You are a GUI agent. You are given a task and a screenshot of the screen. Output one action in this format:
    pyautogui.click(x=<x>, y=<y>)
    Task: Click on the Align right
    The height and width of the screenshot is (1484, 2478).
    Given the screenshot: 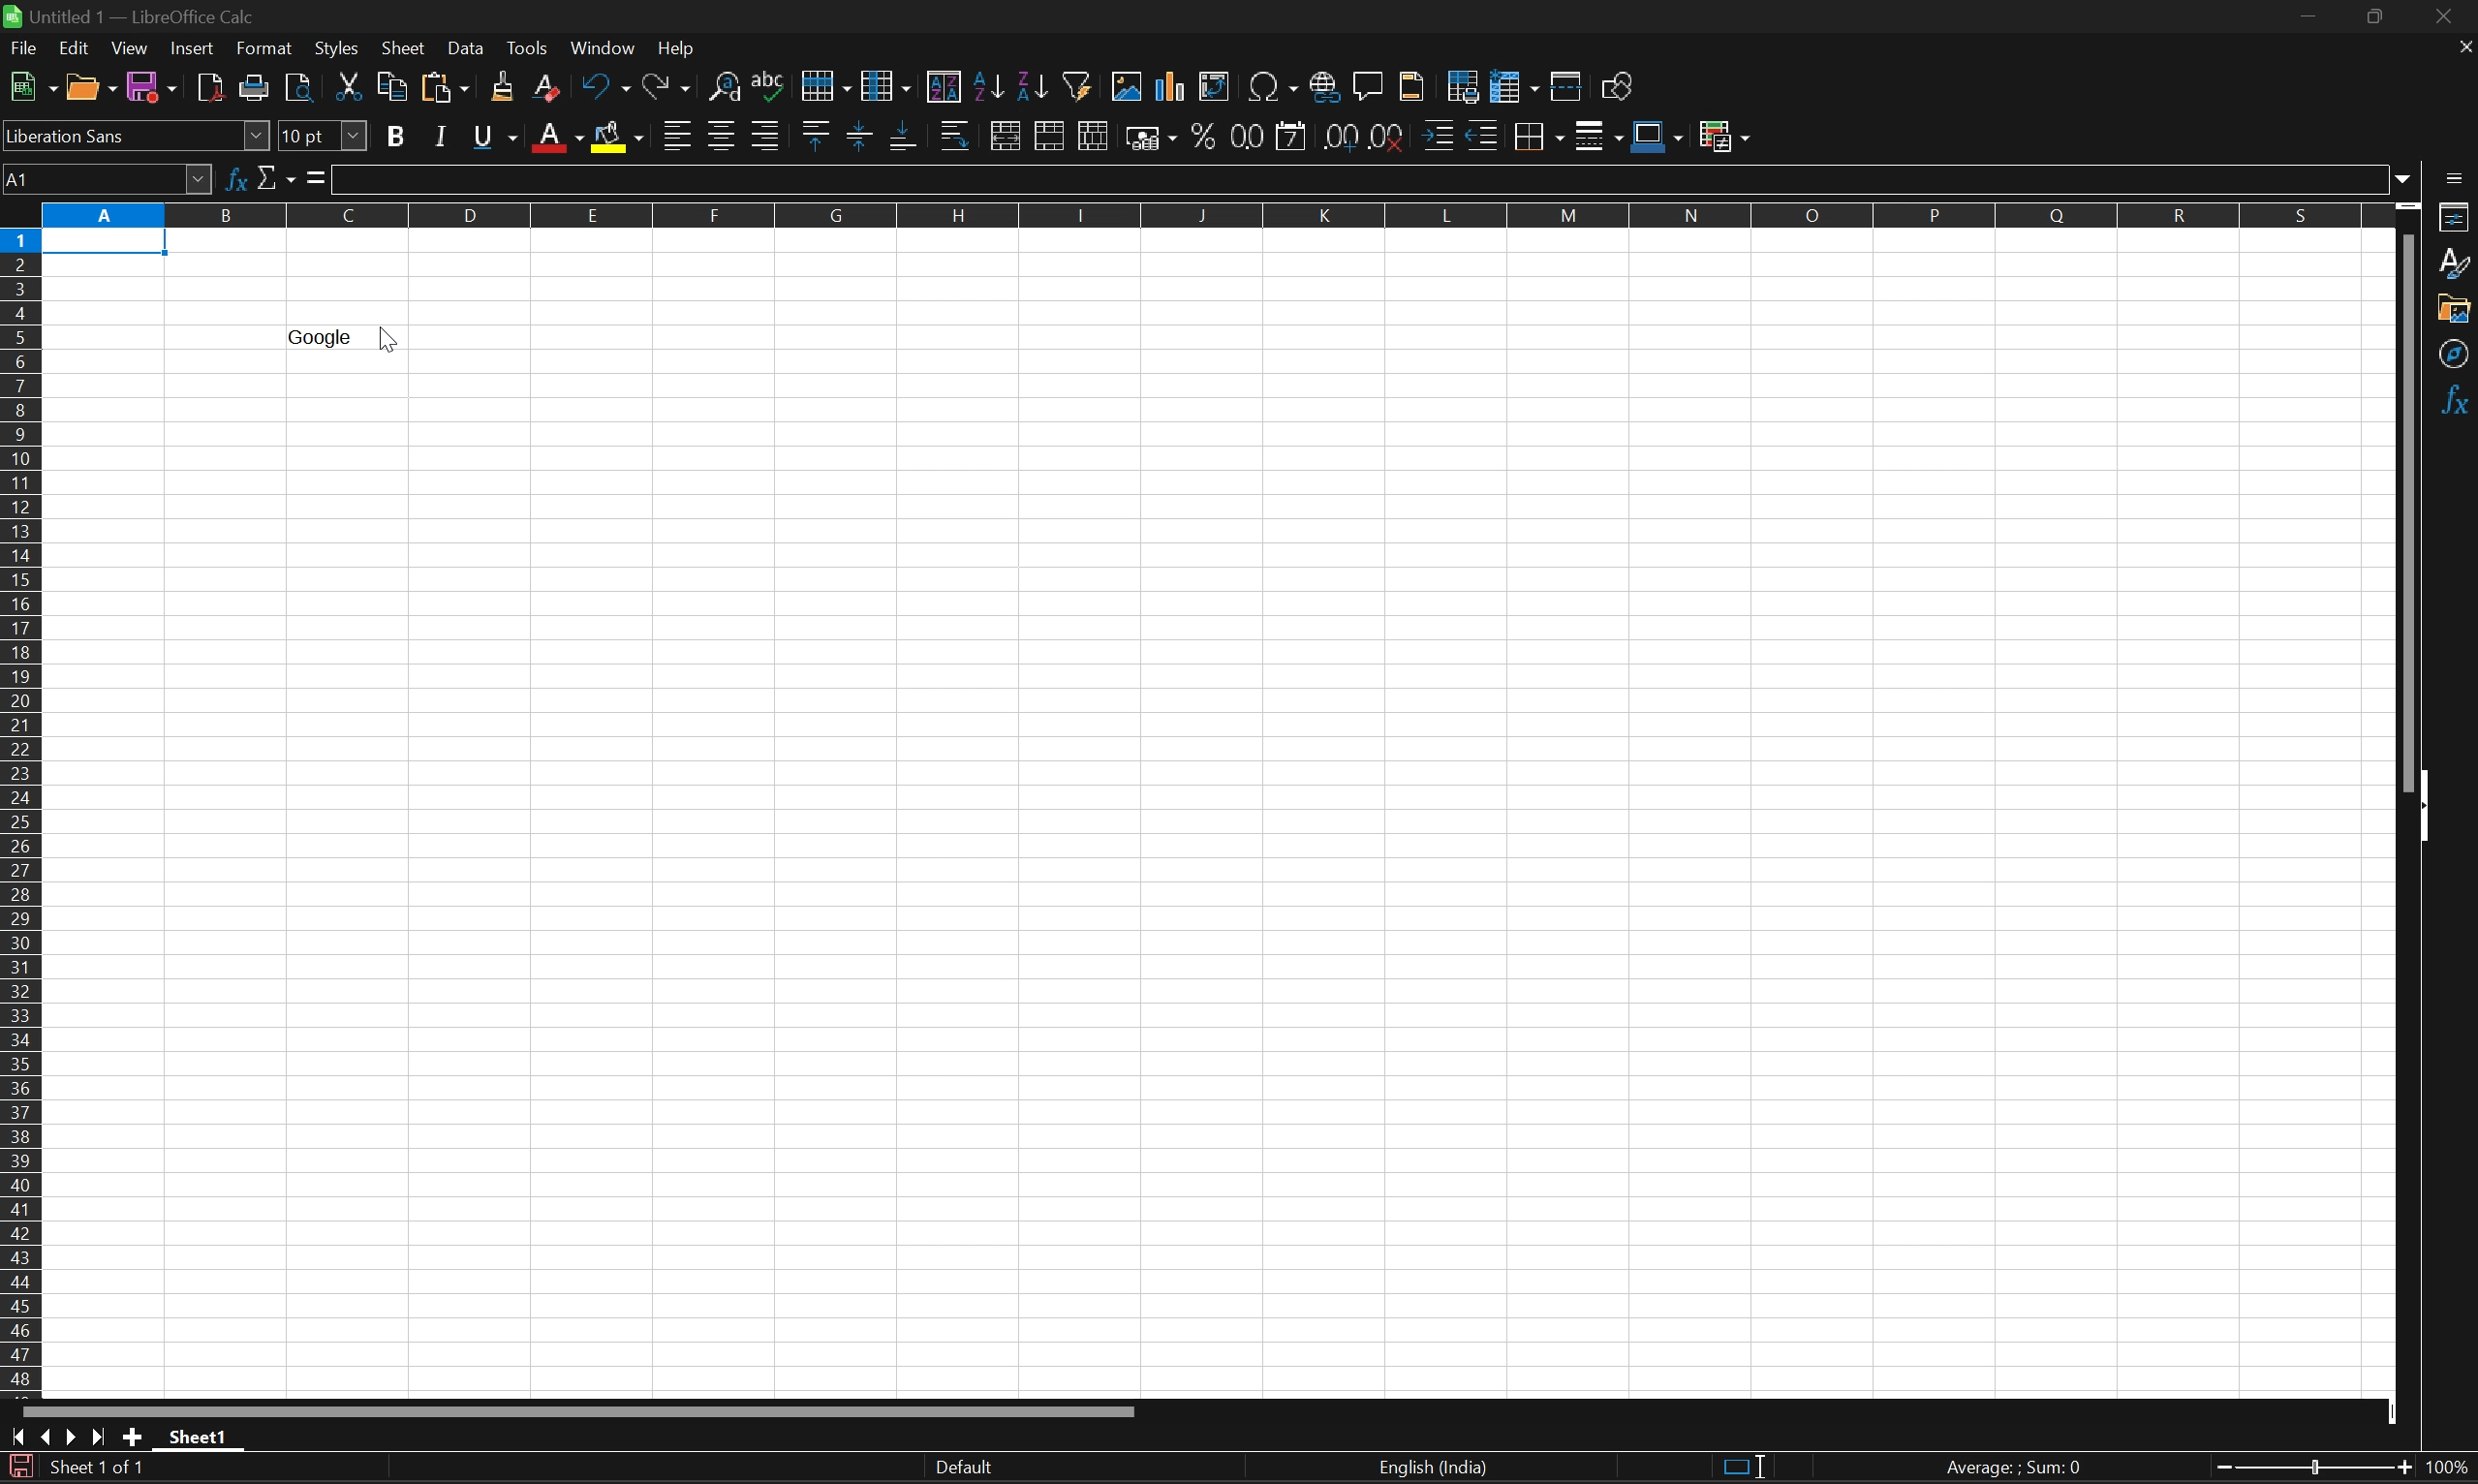 What is the action you would take?
    pyautogui.click(x=767, y=136)
    